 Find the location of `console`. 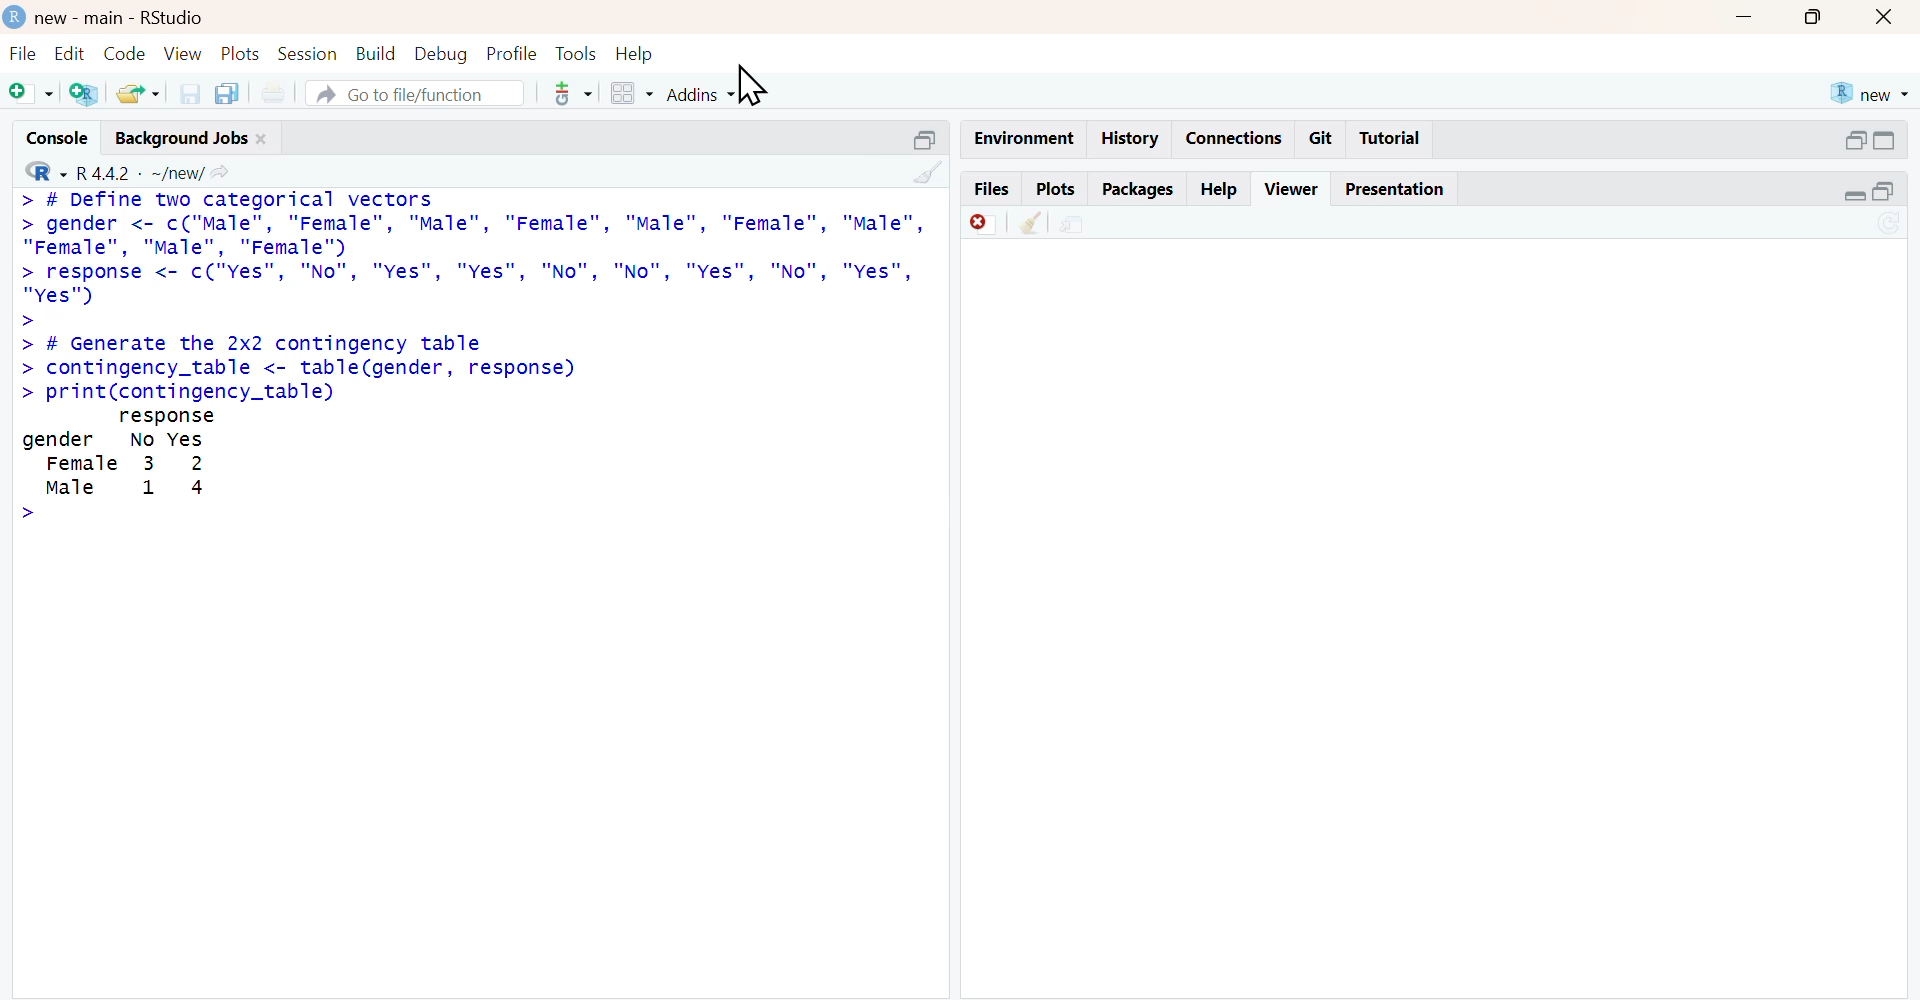

console is located at coordinates (58, 138).